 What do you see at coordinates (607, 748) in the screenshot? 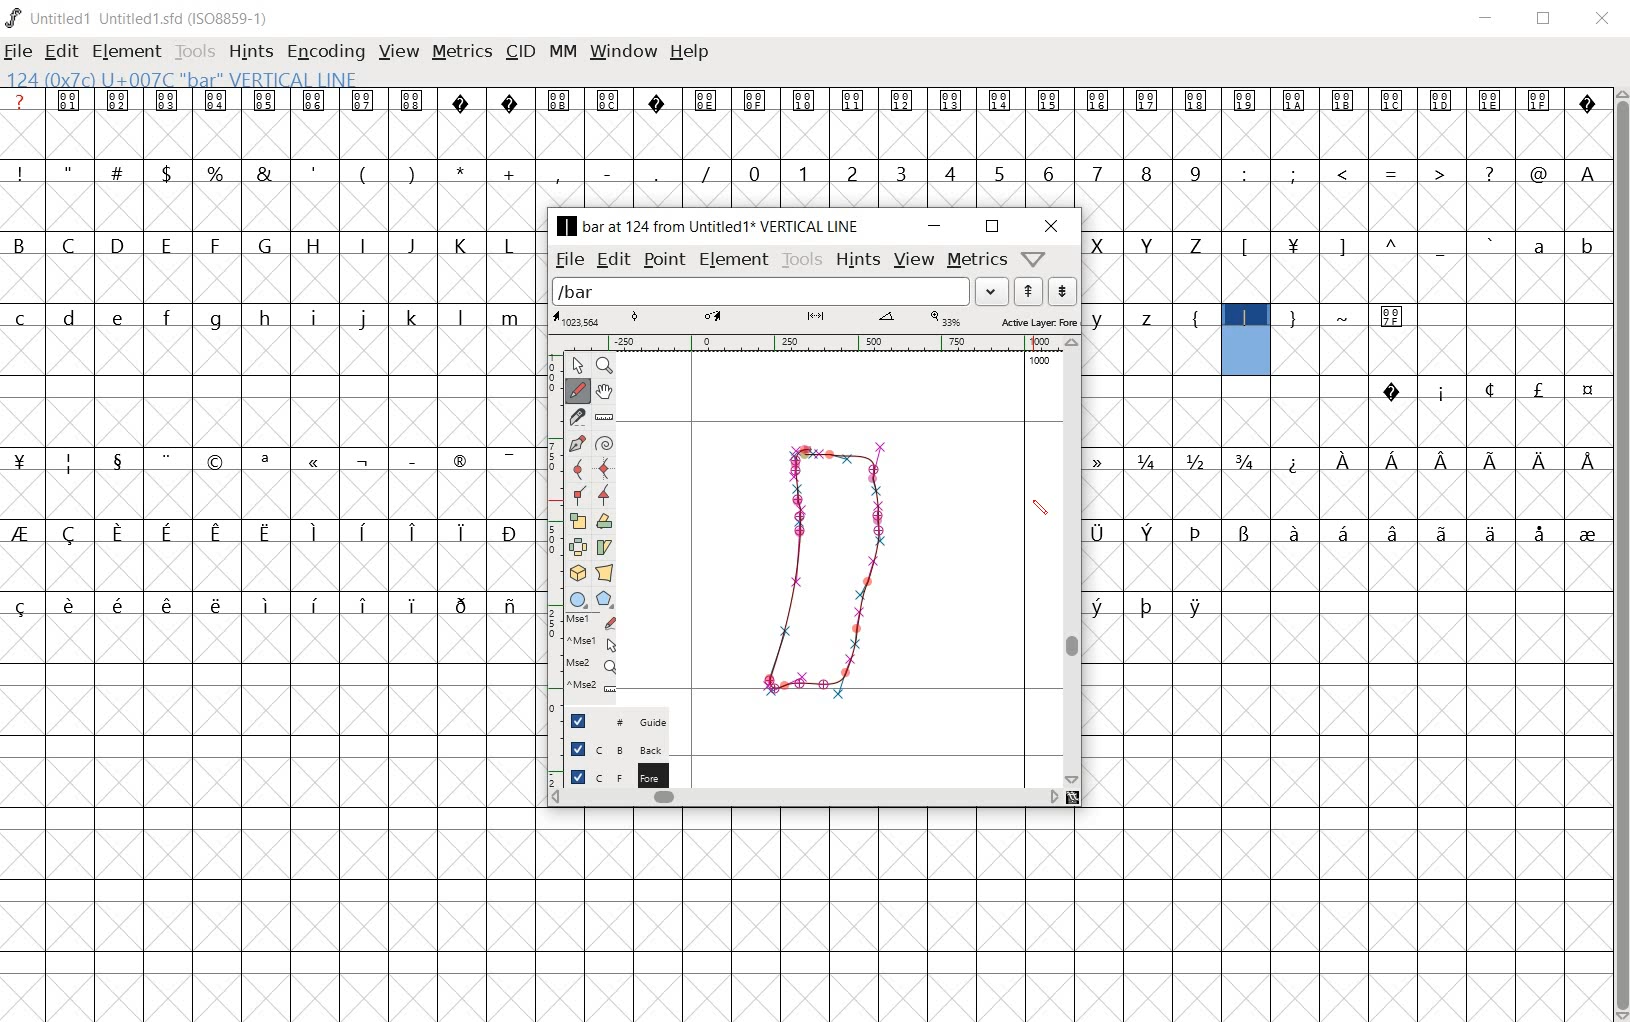
I see `background` at bounding box center [607, 748].